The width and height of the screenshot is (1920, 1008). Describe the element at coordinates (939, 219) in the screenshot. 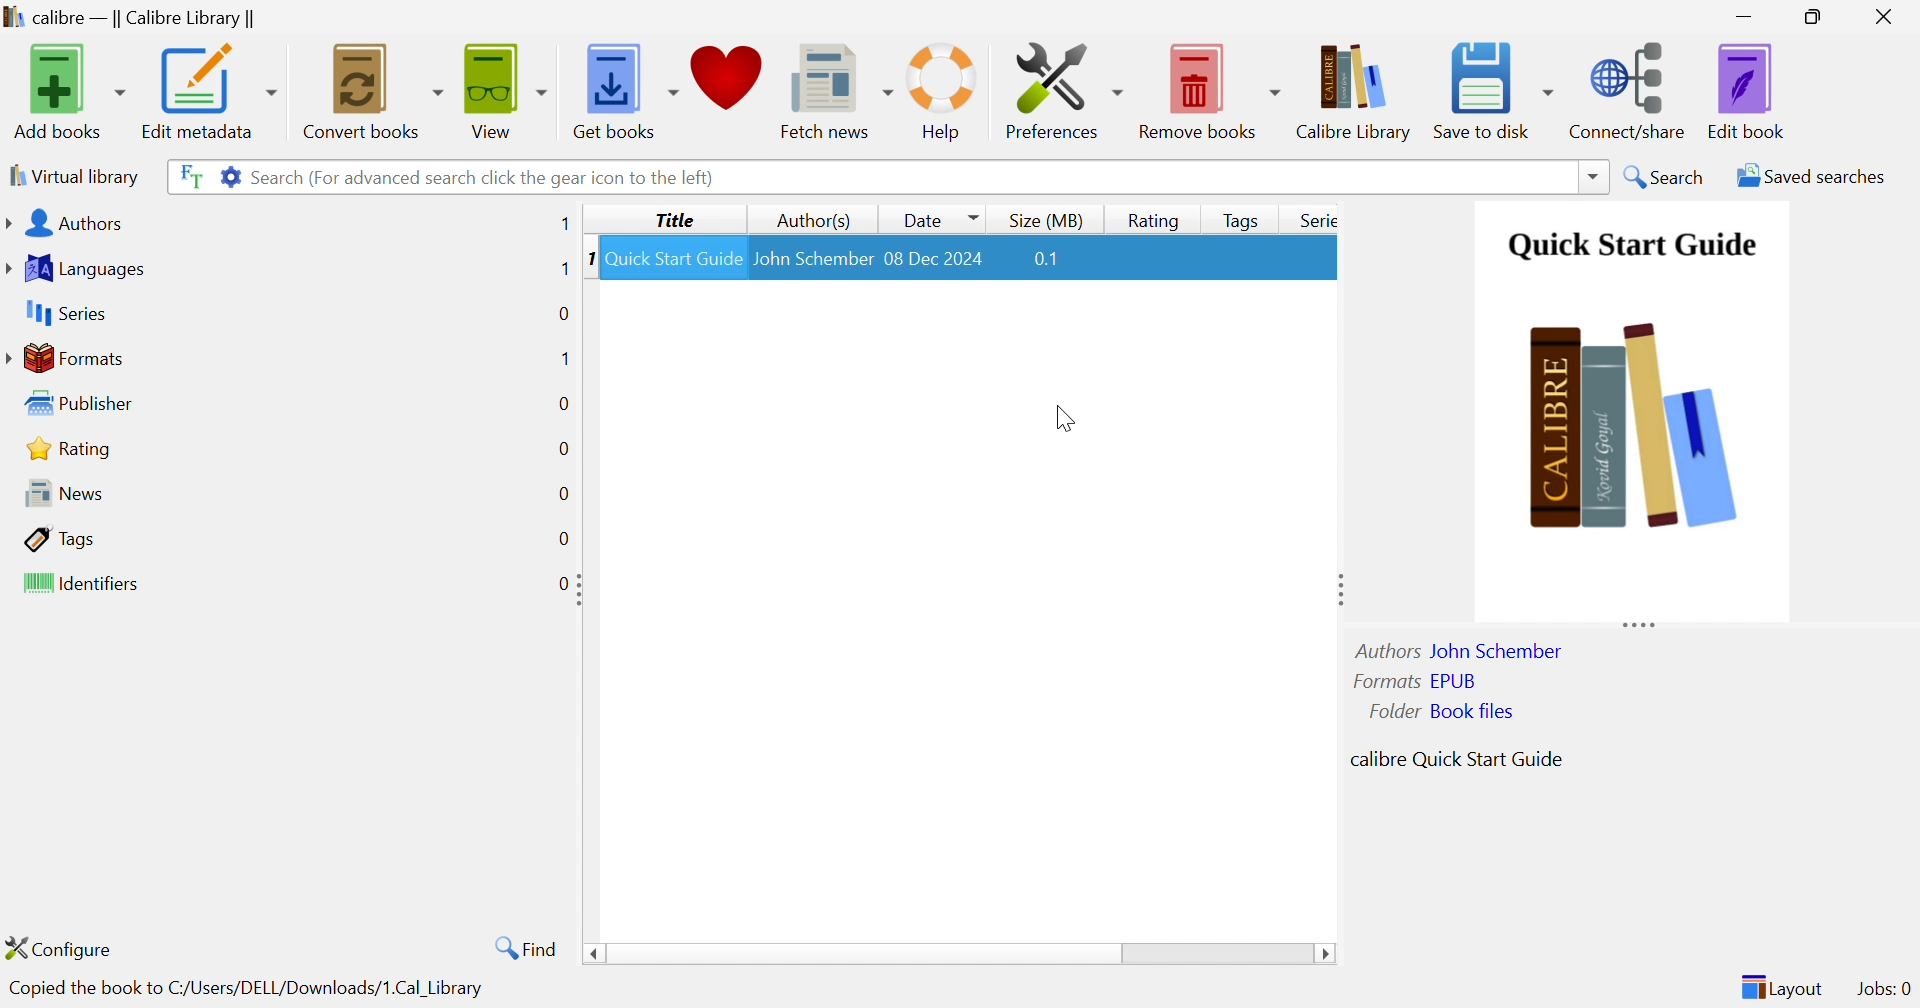

I see `Date` at that location.